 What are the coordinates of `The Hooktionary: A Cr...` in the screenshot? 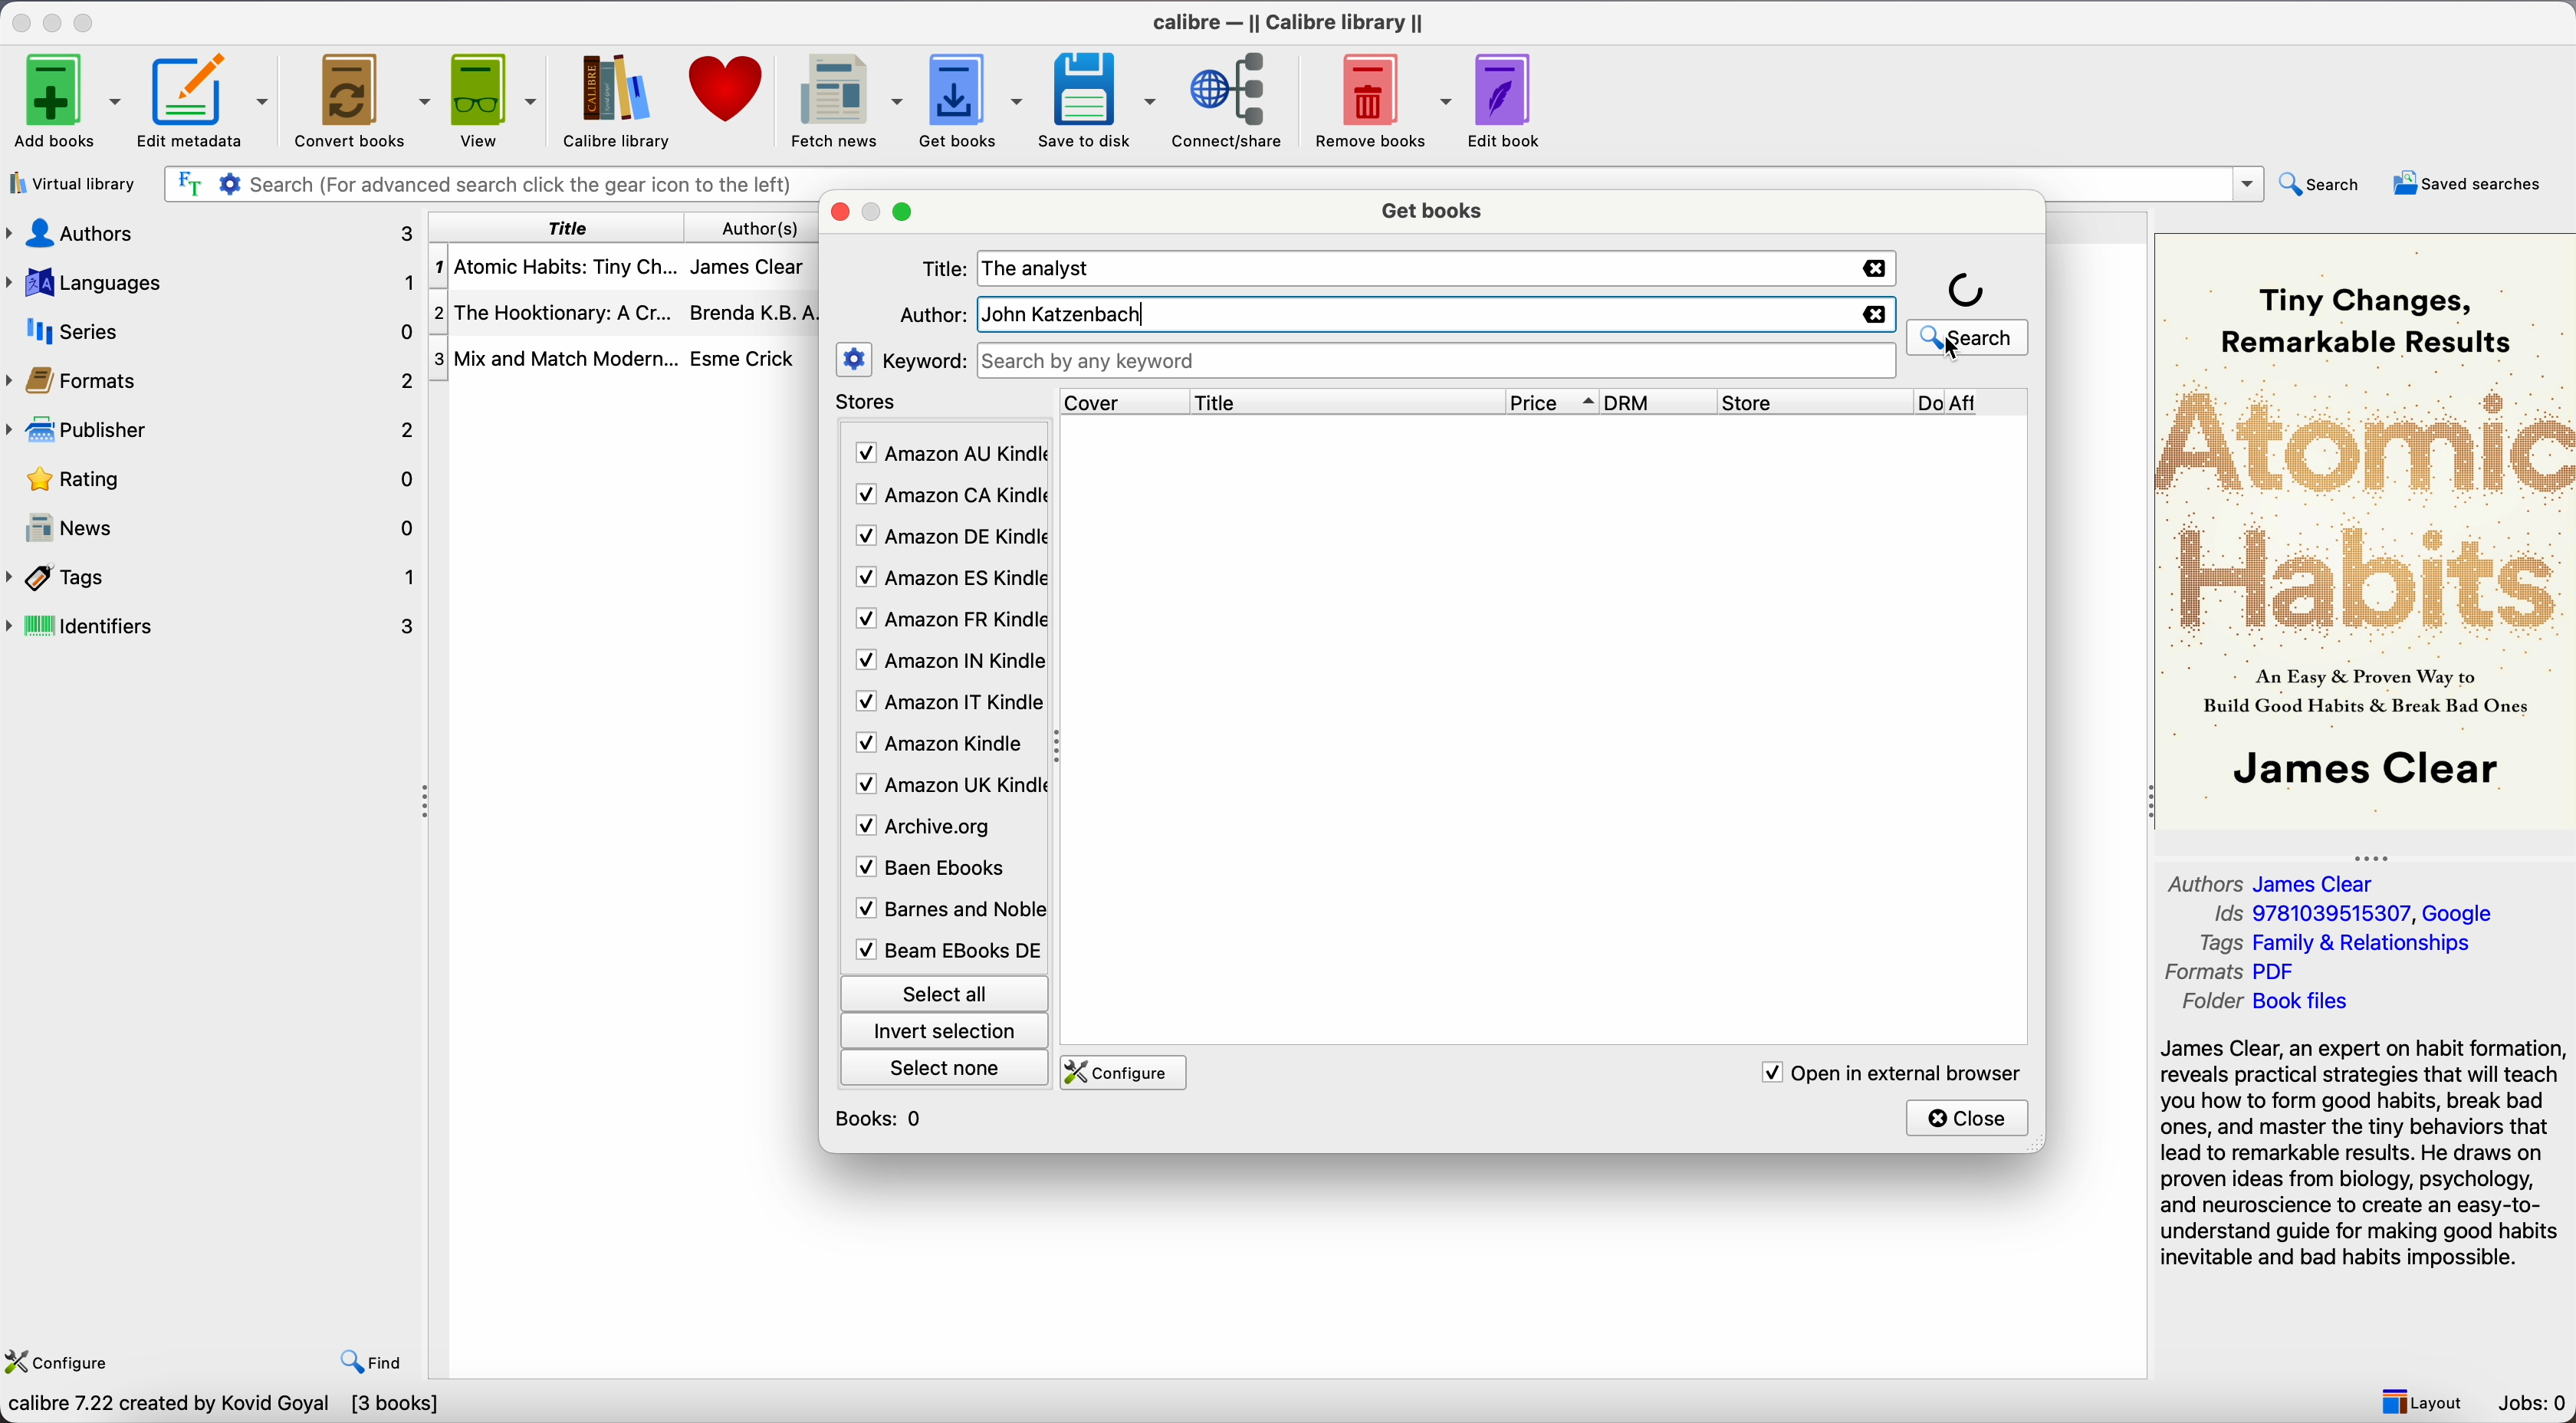 It's located at (560, 312).